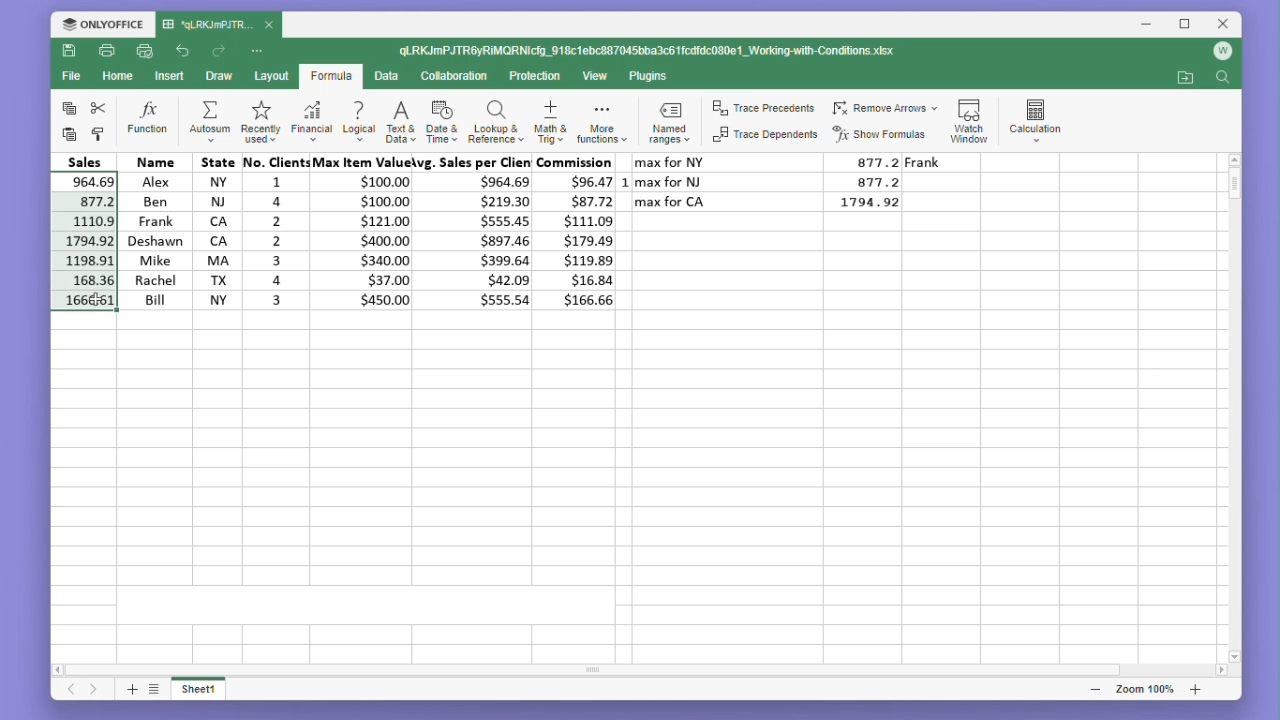  What do you see at coordinates (766, 135) in the screenshot?
I see `Trace dependents` at bounding box center [766, 135].